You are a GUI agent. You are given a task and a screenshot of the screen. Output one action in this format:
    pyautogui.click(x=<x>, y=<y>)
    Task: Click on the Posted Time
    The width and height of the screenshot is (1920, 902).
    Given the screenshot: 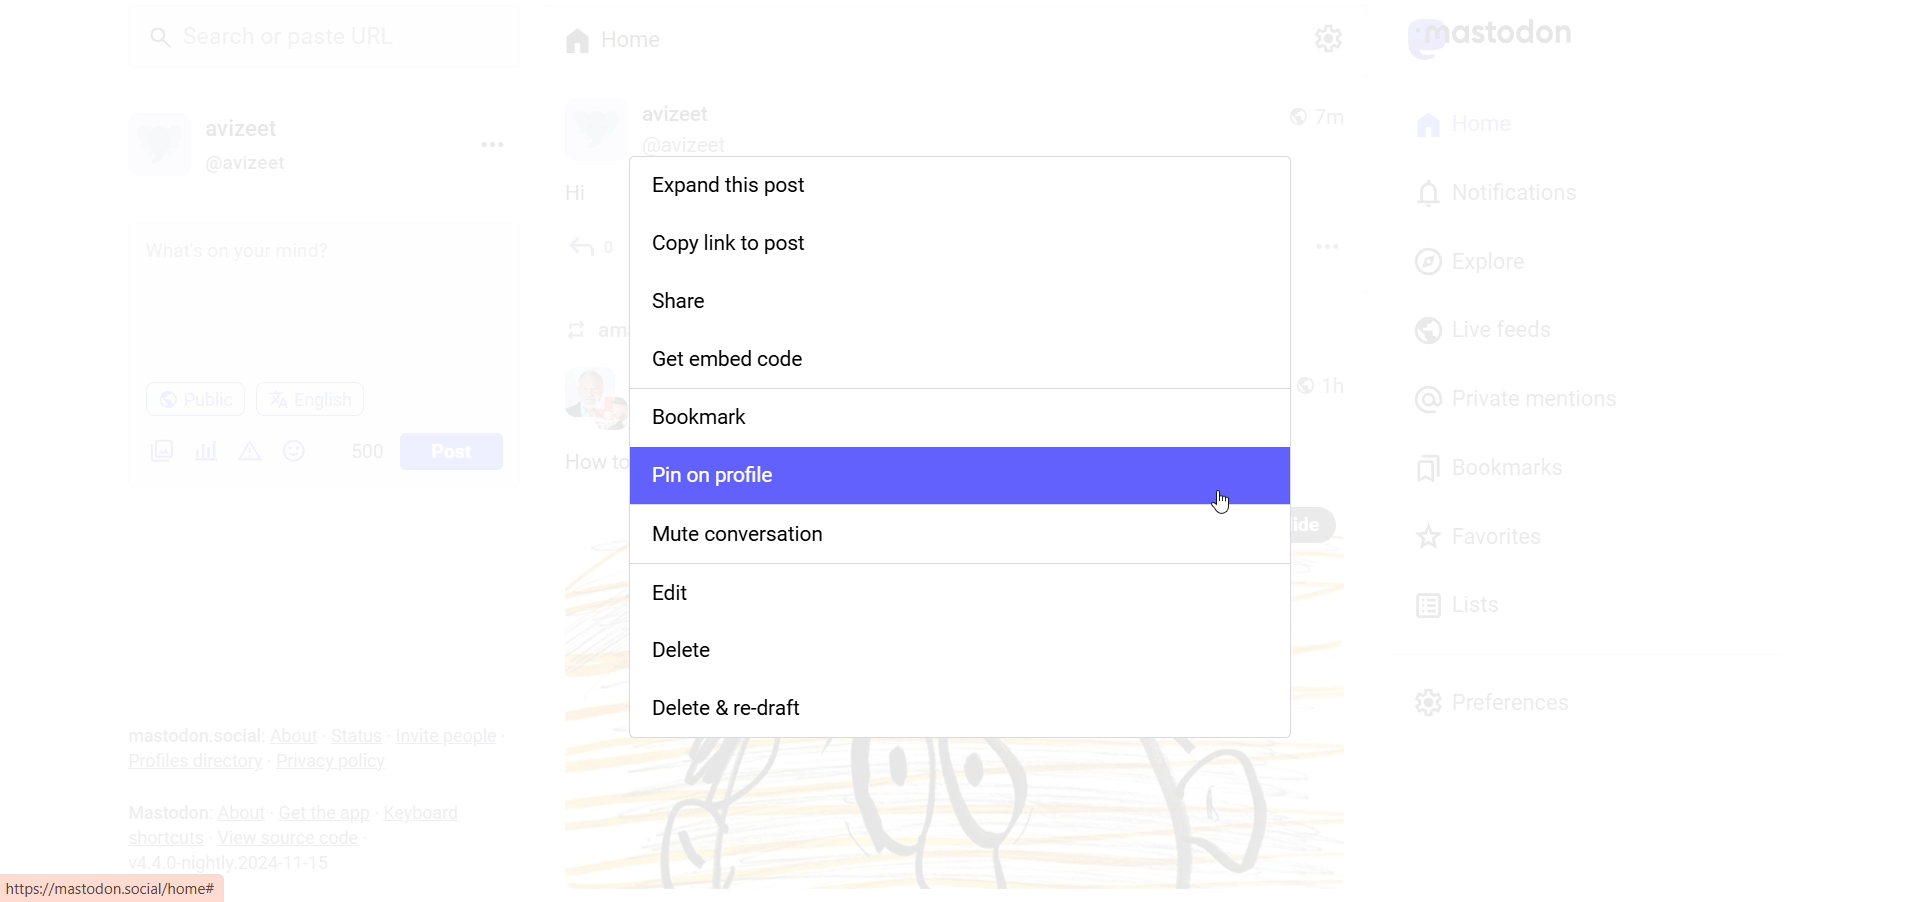 What is the action you would take?
    pyautogui.click(x=1325, y=113)
    